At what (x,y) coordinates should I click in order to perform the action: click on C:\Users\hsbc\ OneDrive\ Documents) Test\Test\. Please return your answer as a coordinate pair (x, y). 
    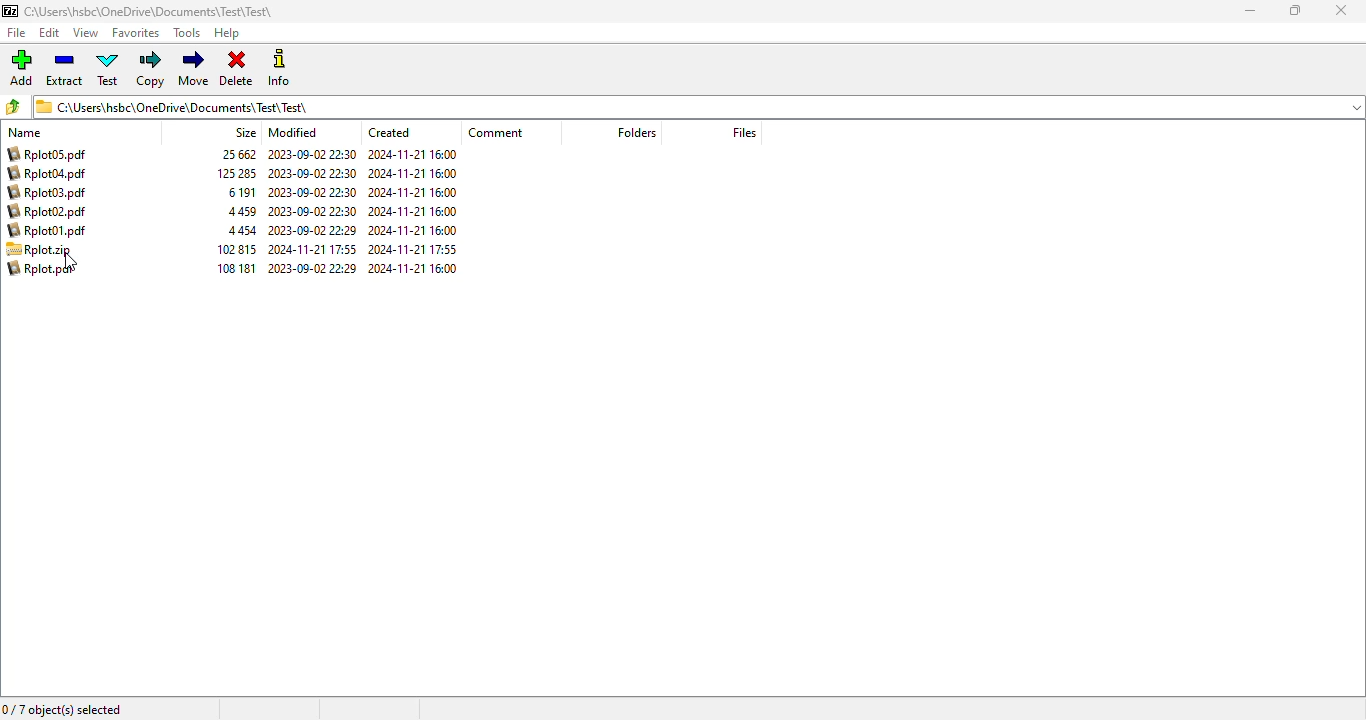
    Looking at the image, I should click on (698, 106).